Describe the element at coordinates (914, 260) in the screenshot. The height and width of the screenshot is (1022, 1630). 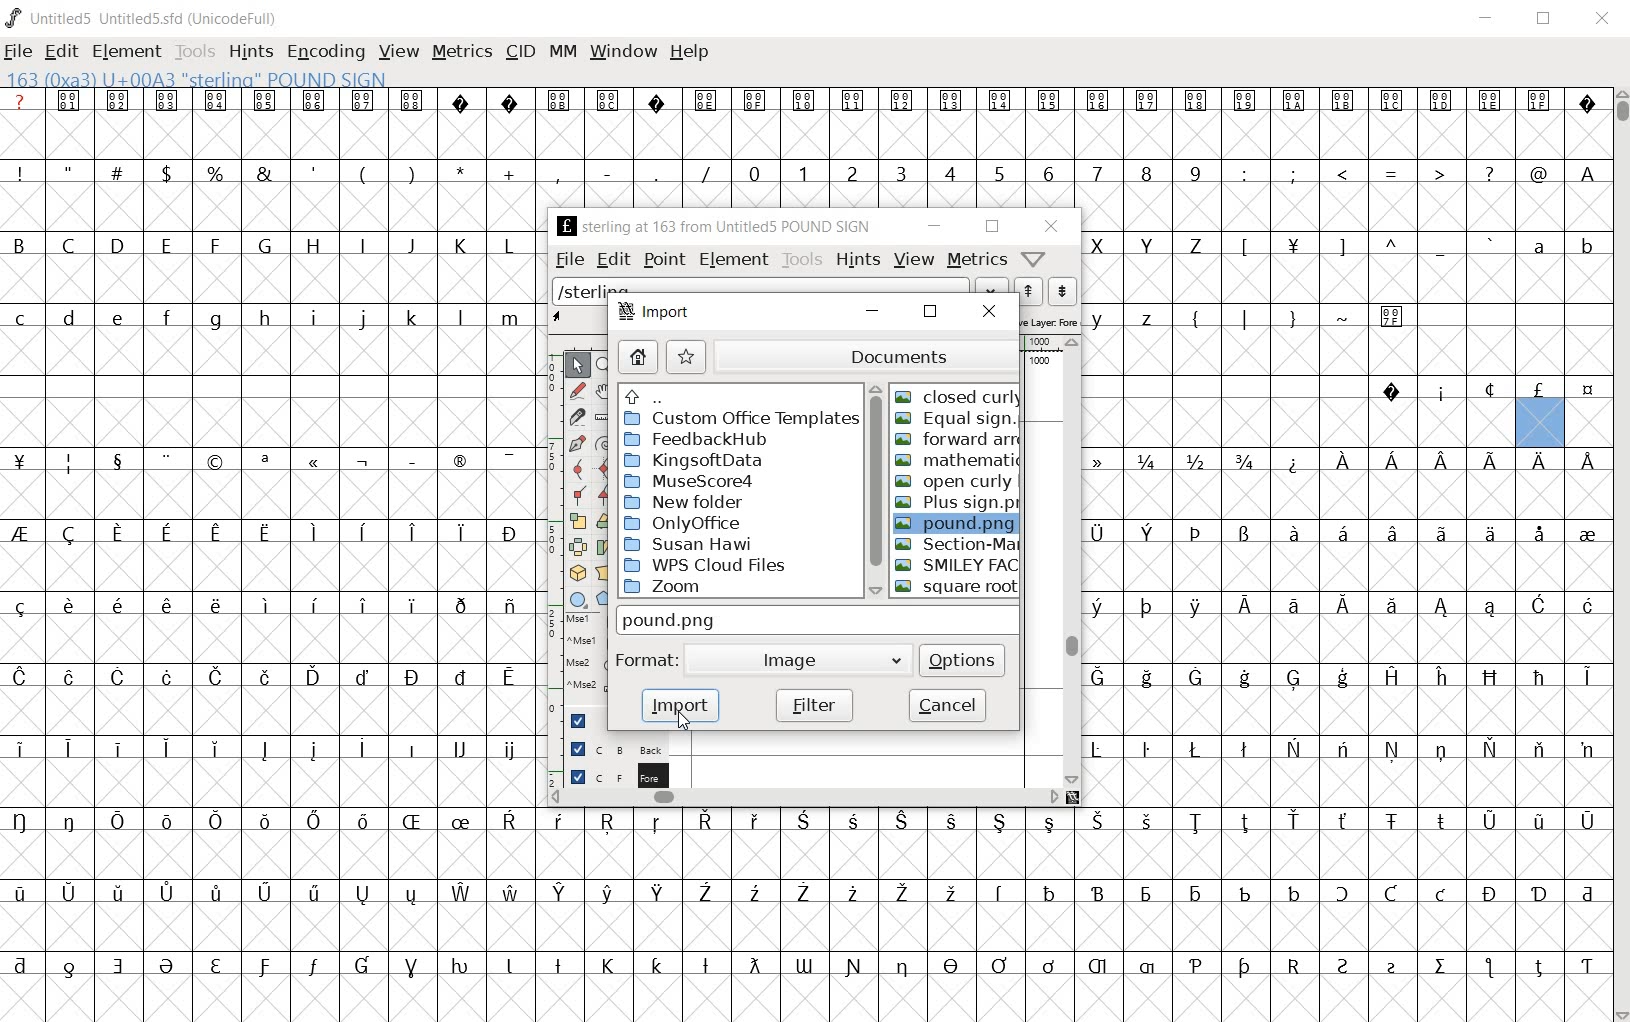
I see `view` at that location.